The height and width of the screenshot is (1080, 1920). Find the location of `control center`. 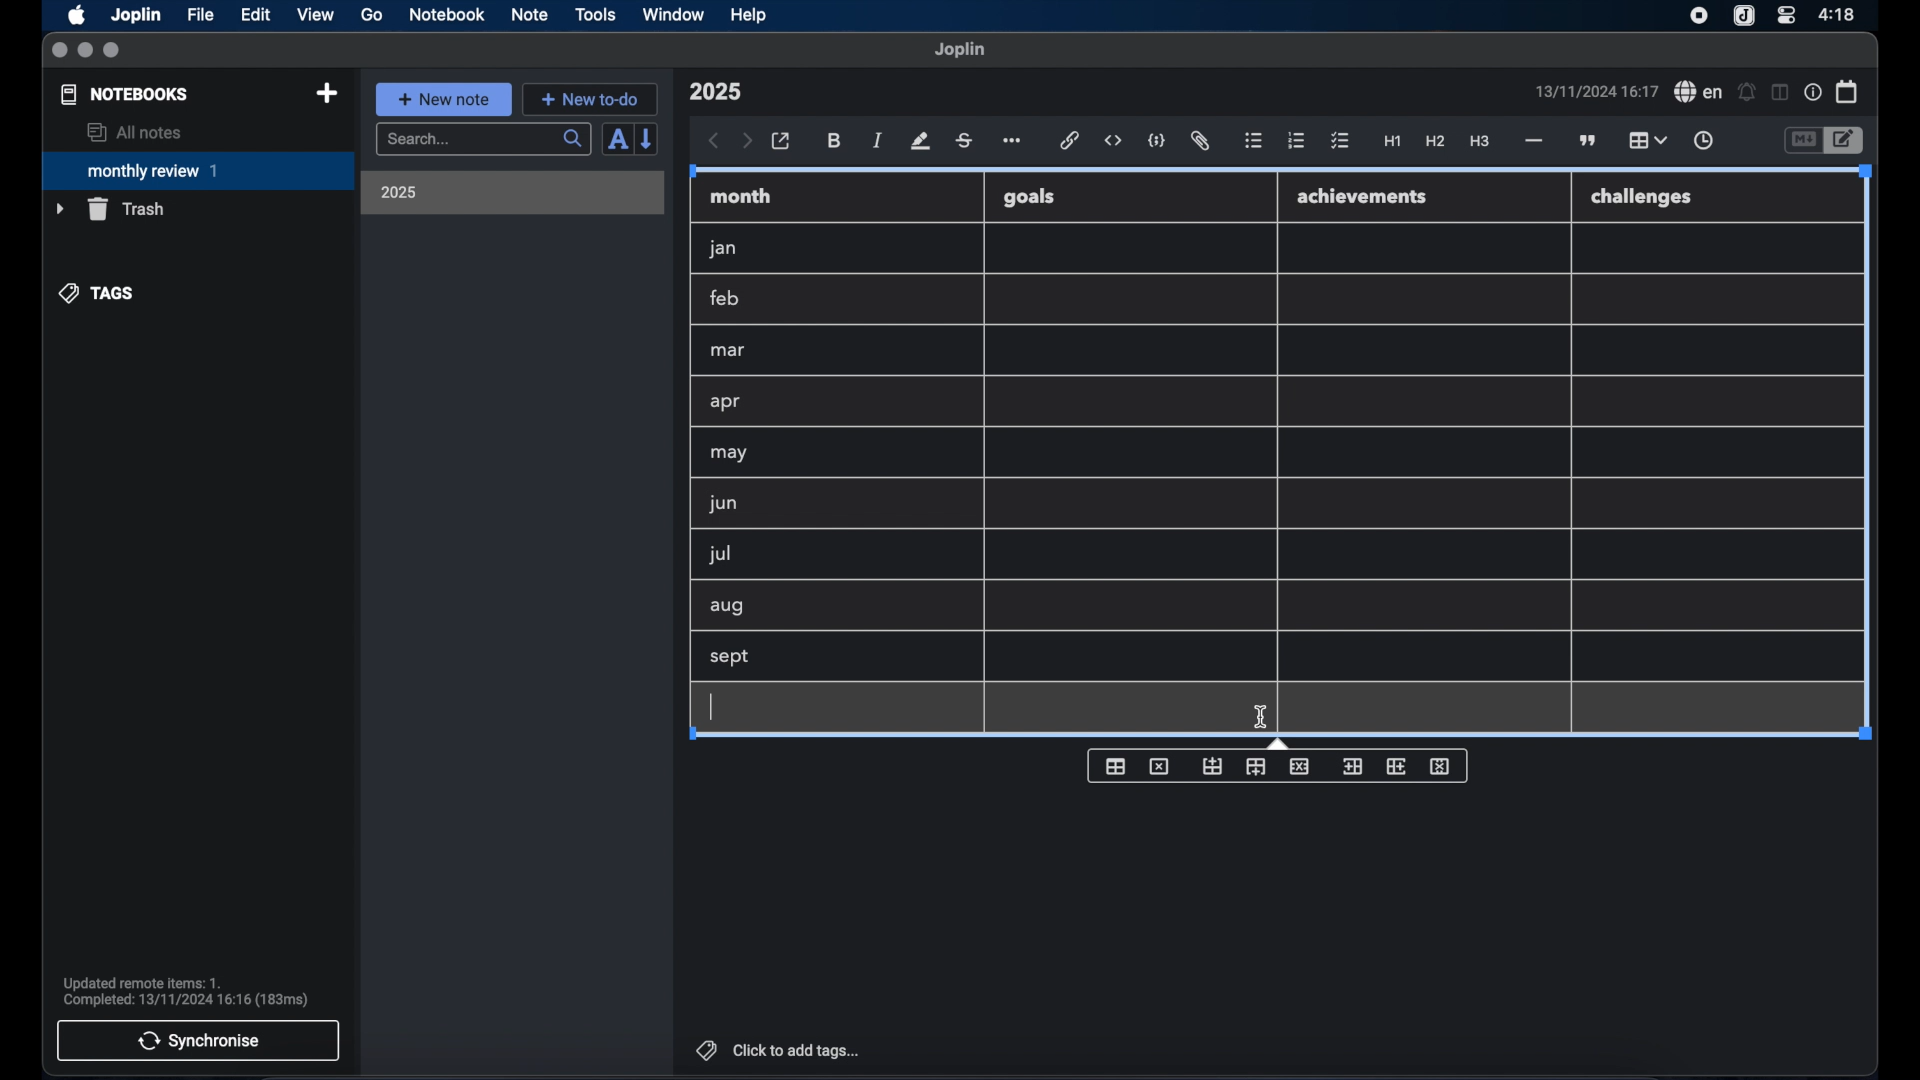

control center is located at coordinates (1785, 14).